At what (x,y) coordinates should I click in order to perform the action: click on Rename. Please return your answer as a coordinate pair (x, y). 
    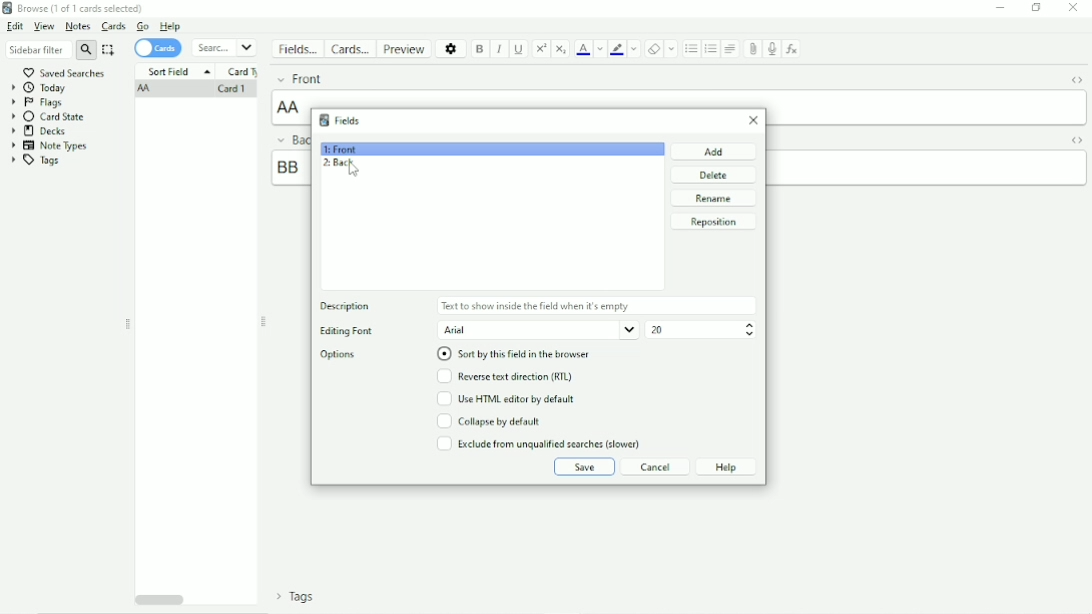
    Looking at the image, I should click on (714, 198).